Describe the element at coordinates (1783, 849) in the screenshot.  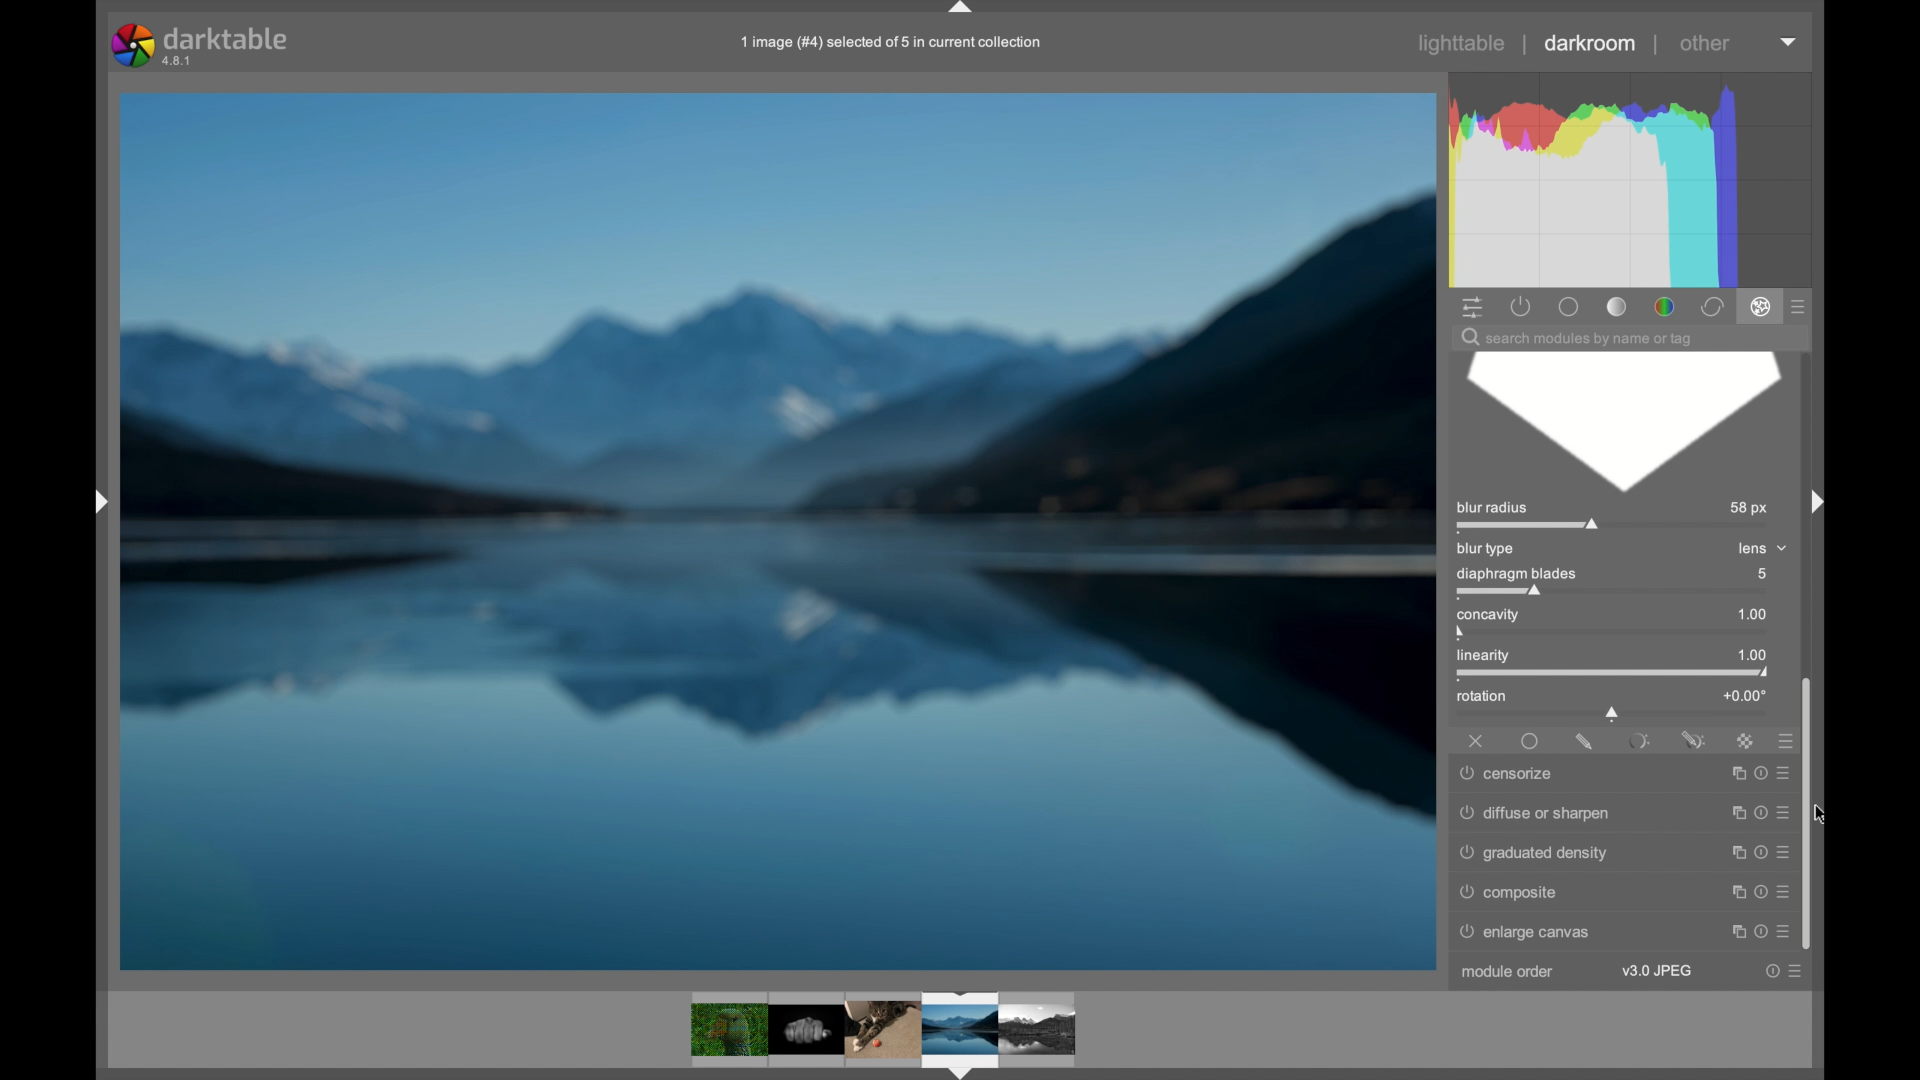
I see `more options` at that location.